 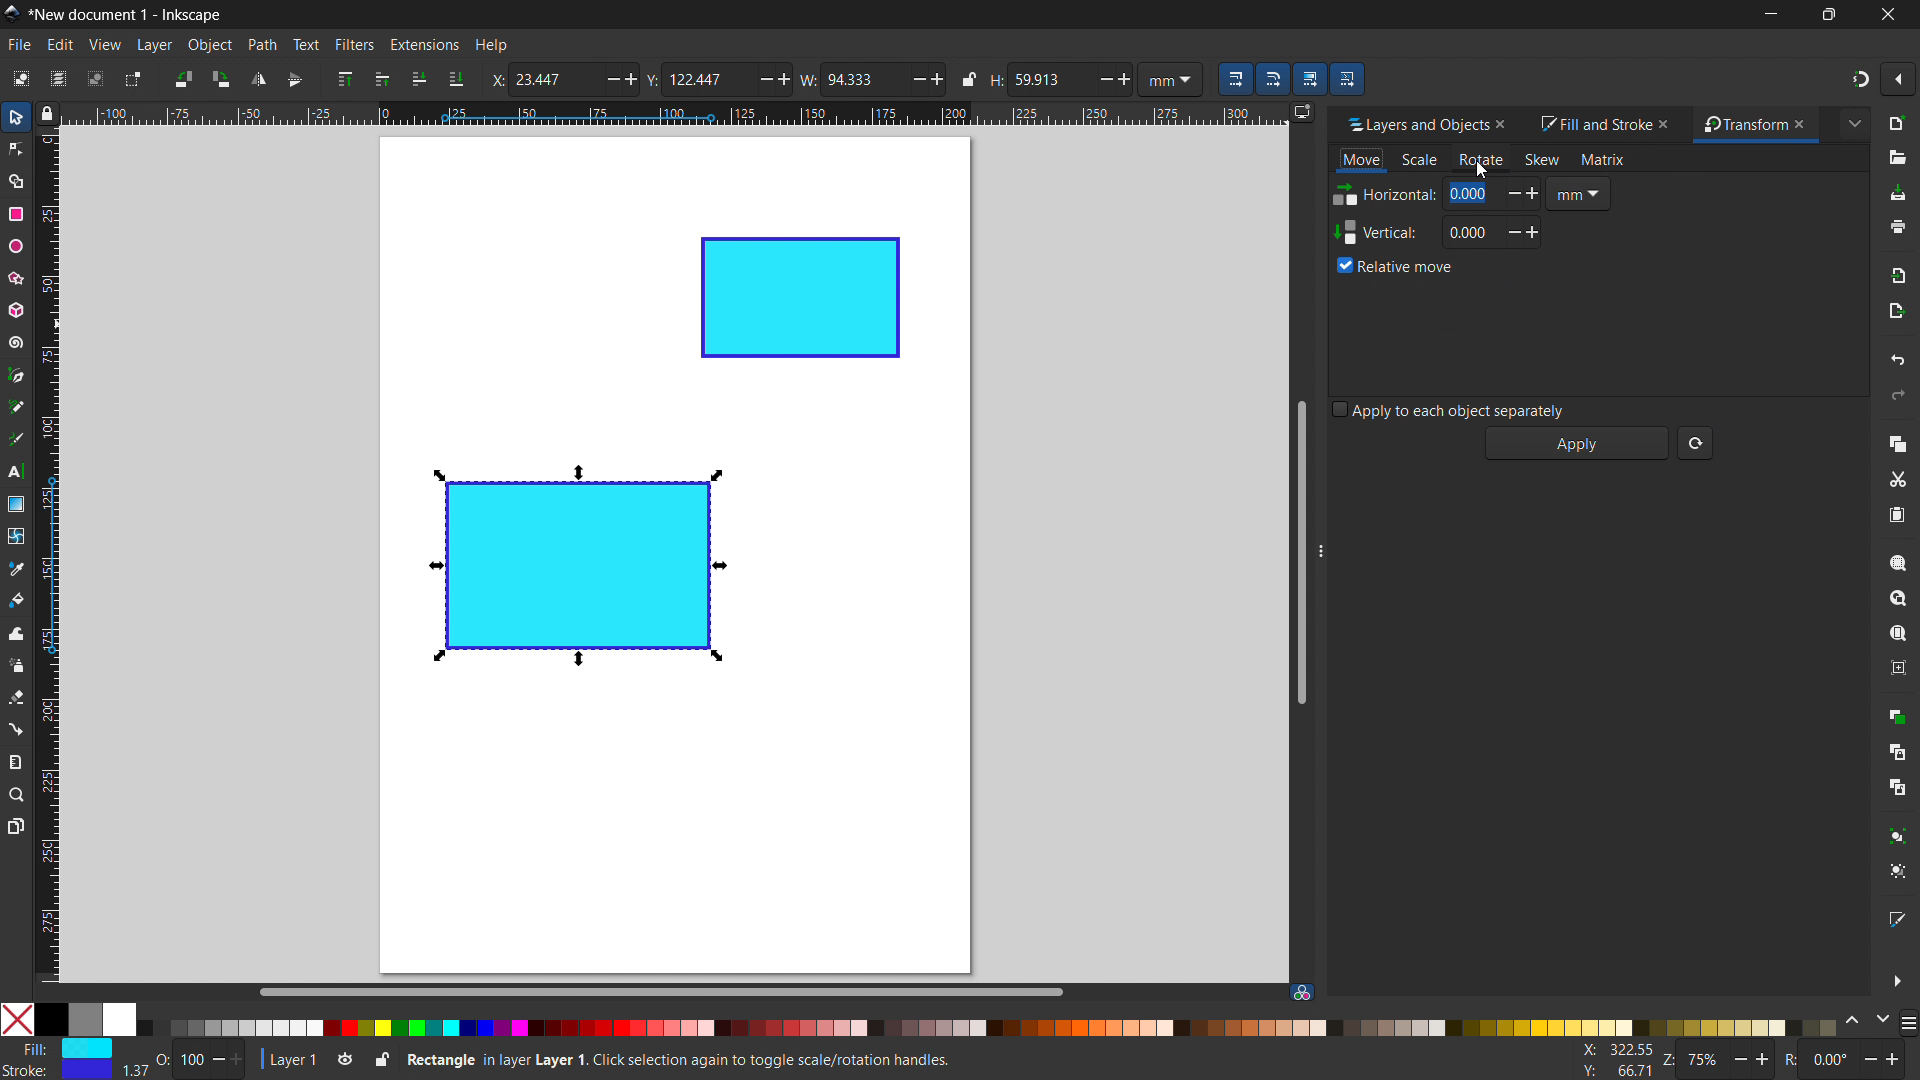 I want to click on apply, so click(x=1579, y=444).